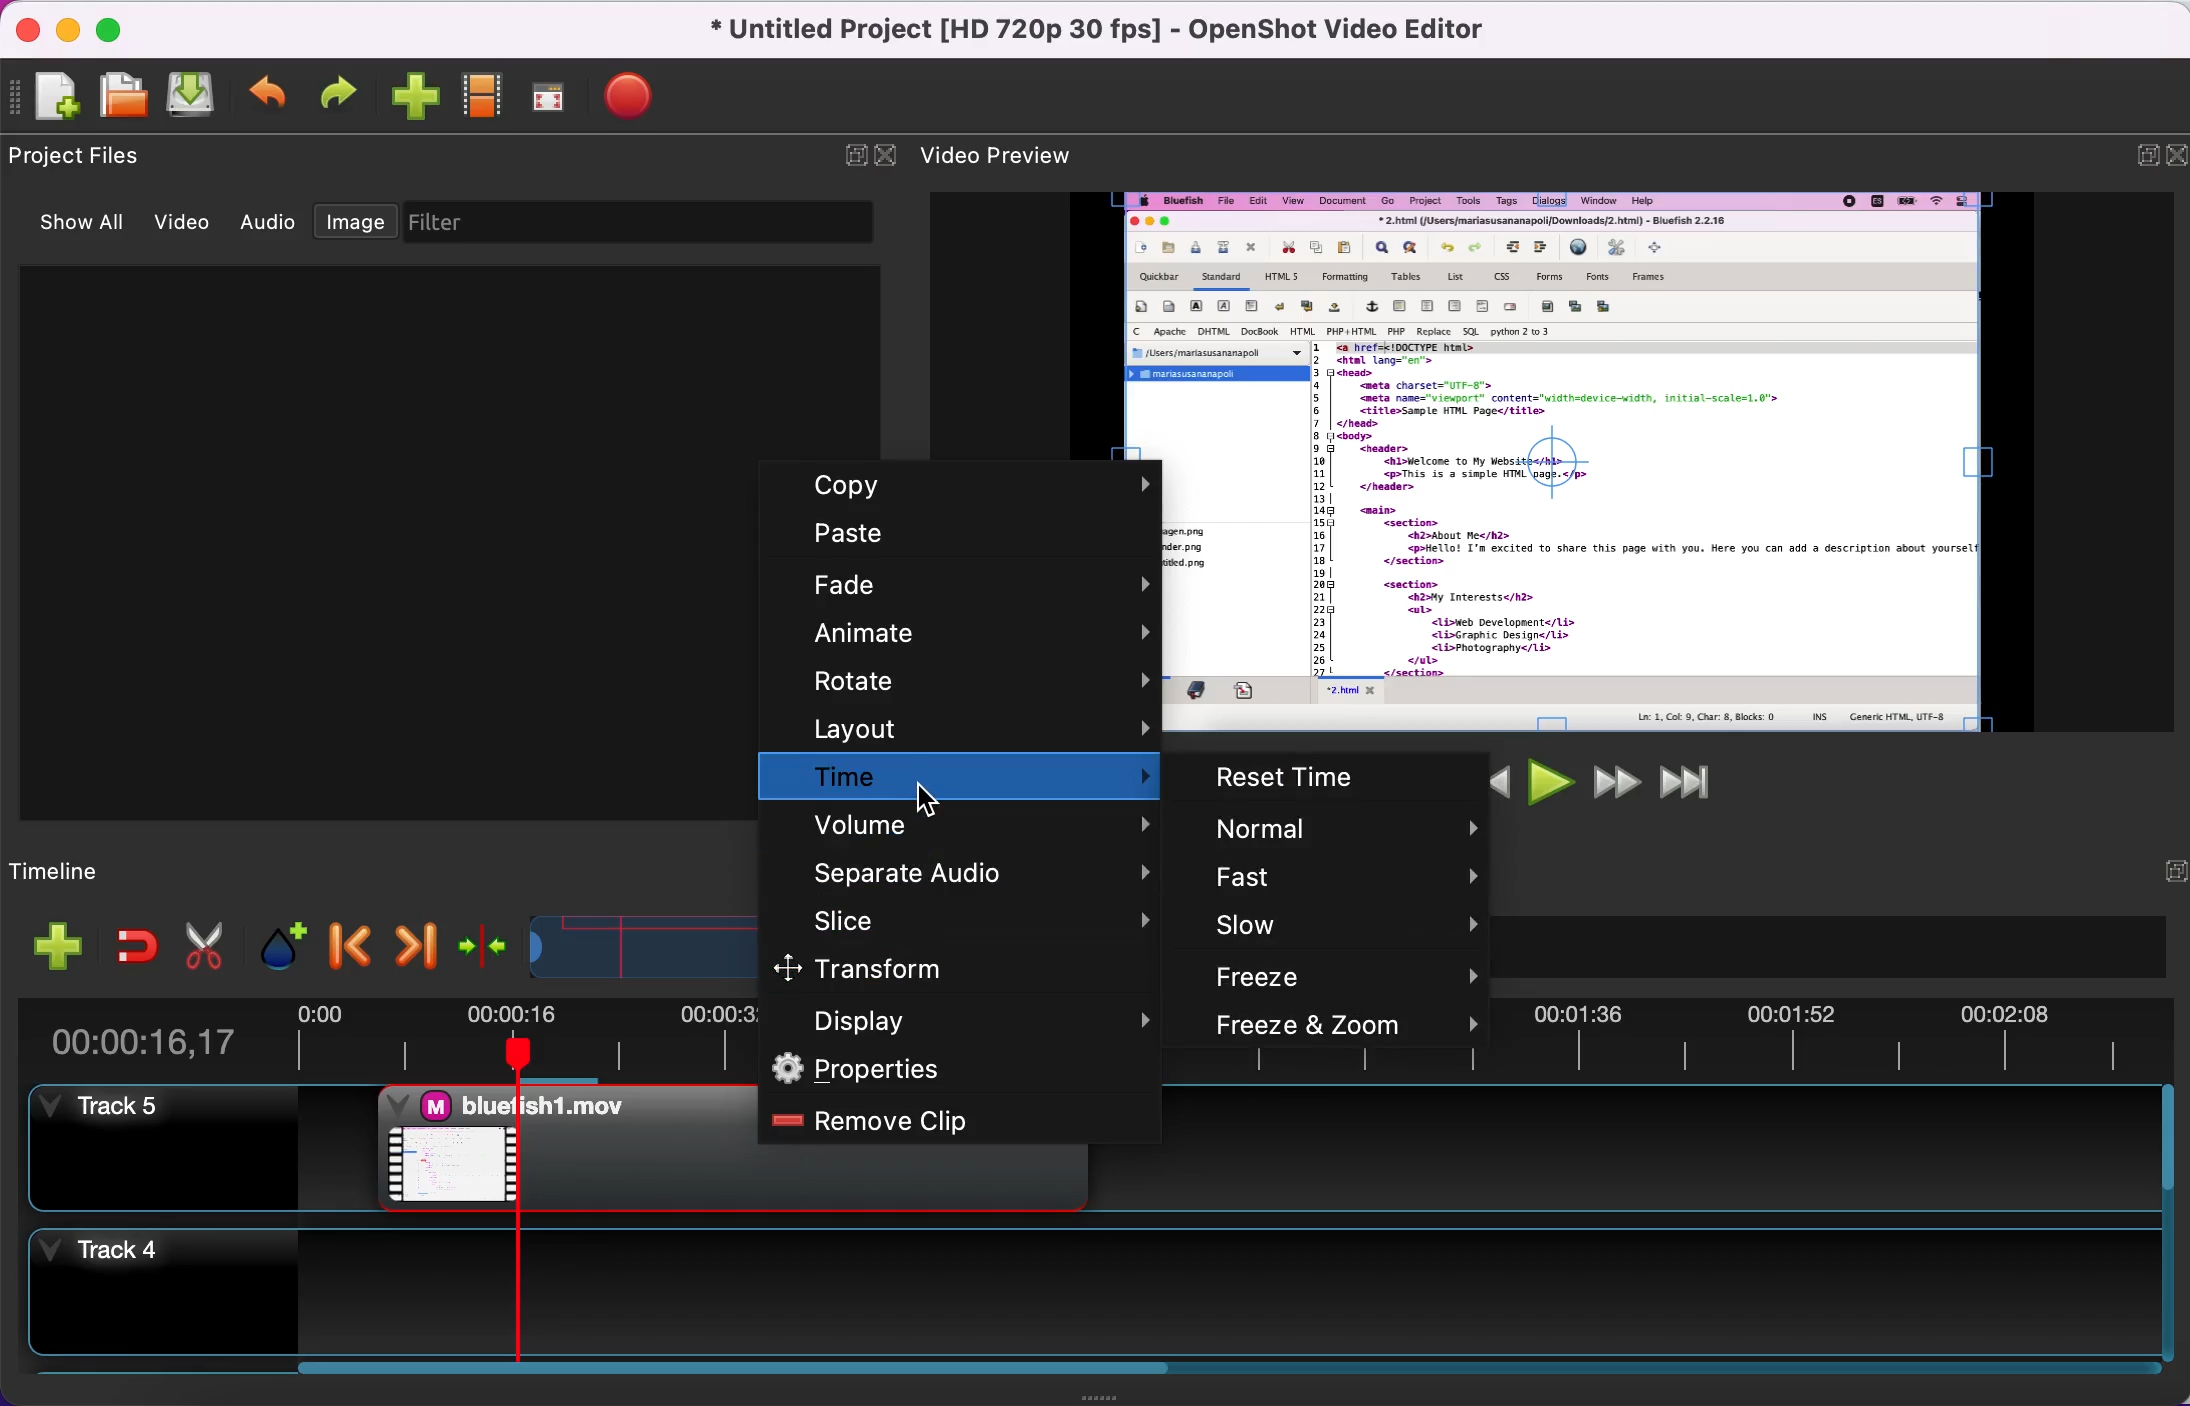 The height and width of the screenshot is (1406, 2190). Describe the element at coordinates (1348, 1027) in the screenshot. I see `freeze and zoom` at that location.